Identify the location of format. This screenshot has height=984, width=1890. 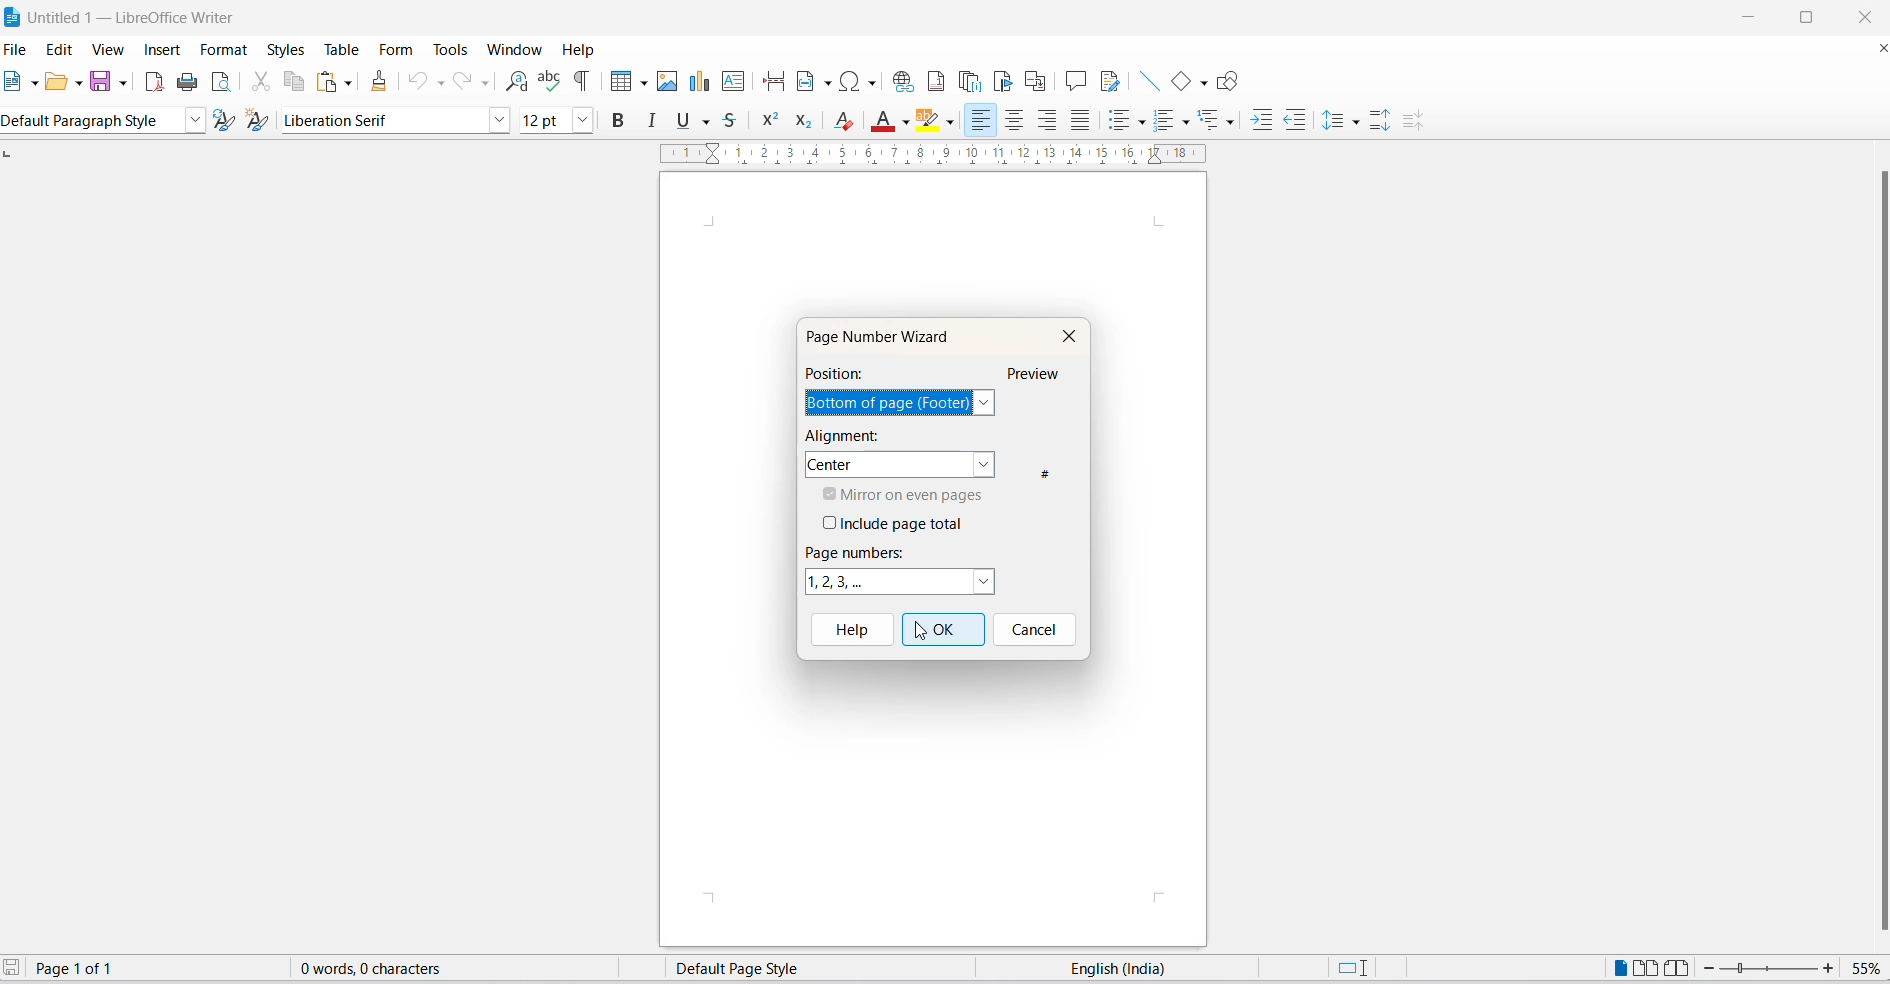
(225, 50).